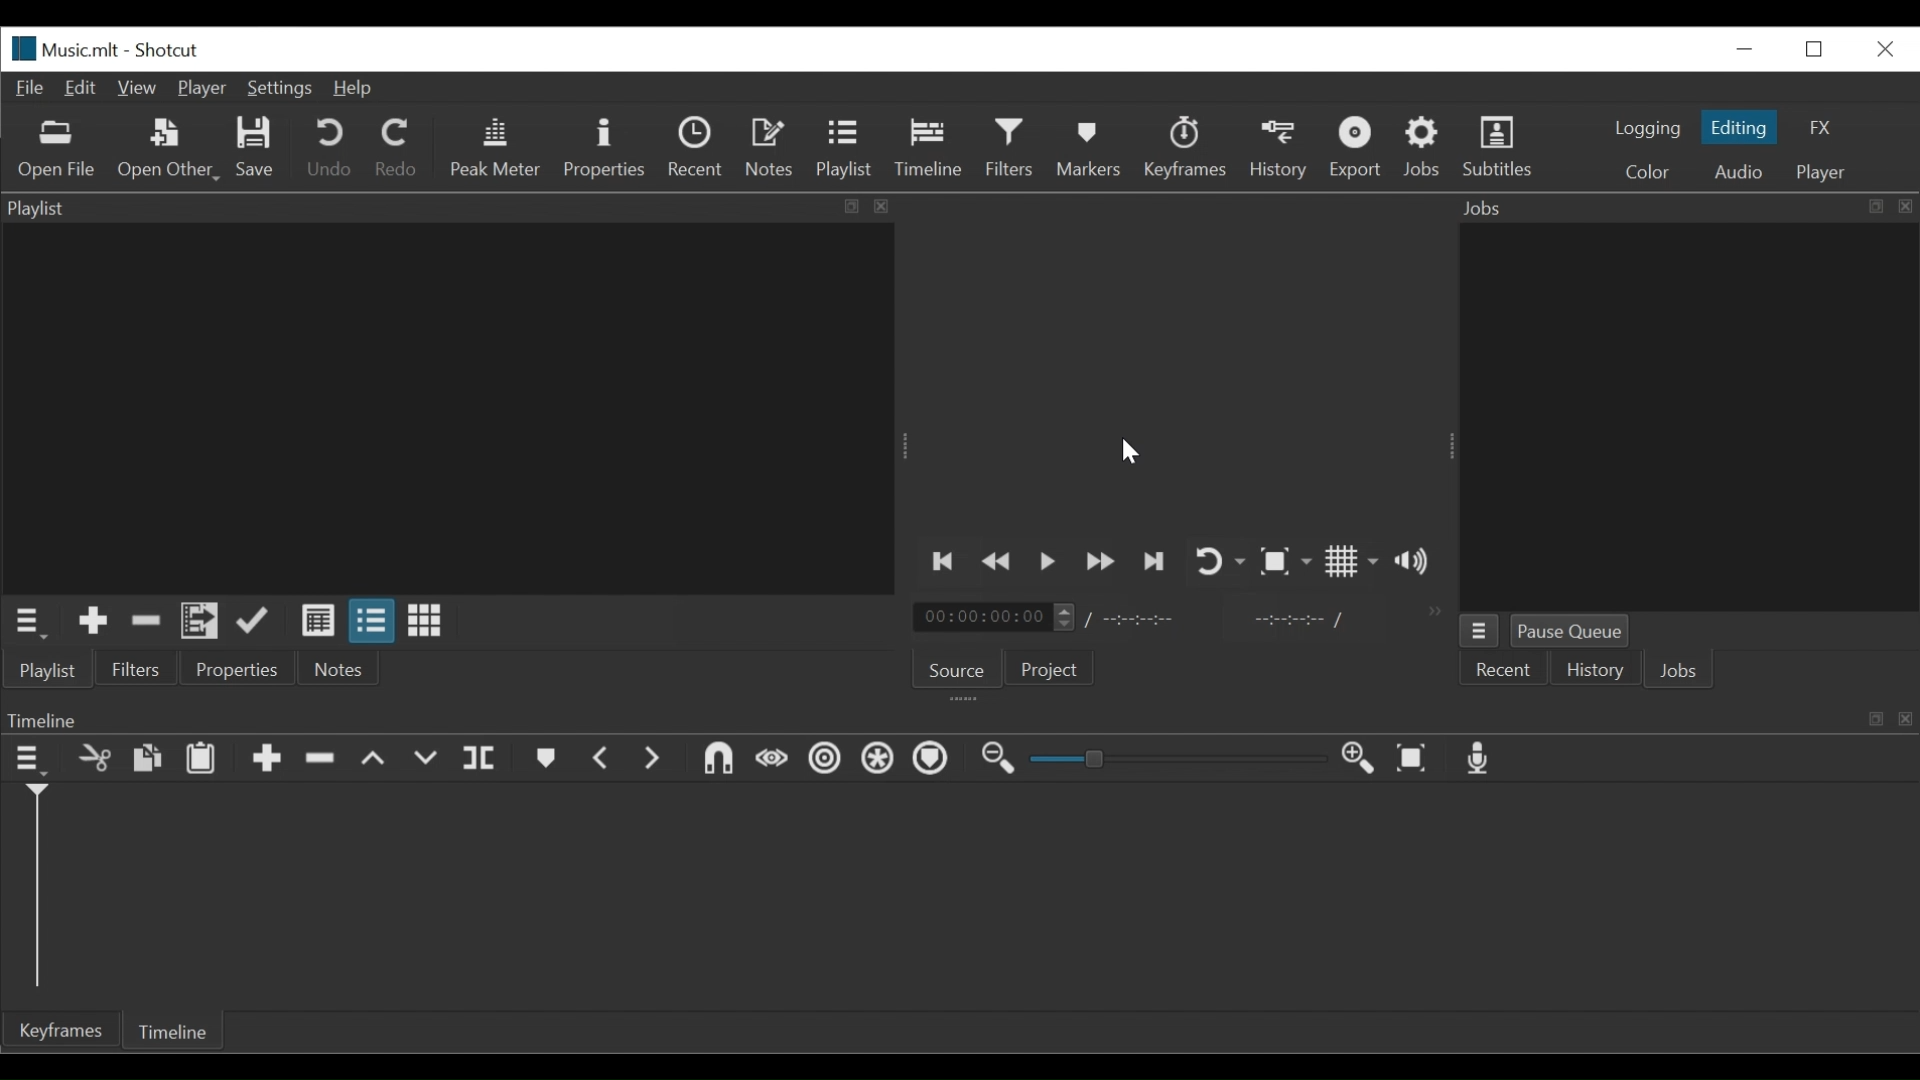 Image resolution: width=1920 pixels, height=1080 pixels. What do you see at coordinates (316, 623) in the screenshot?
I see `View as detail` at bounding box center [316, 623].